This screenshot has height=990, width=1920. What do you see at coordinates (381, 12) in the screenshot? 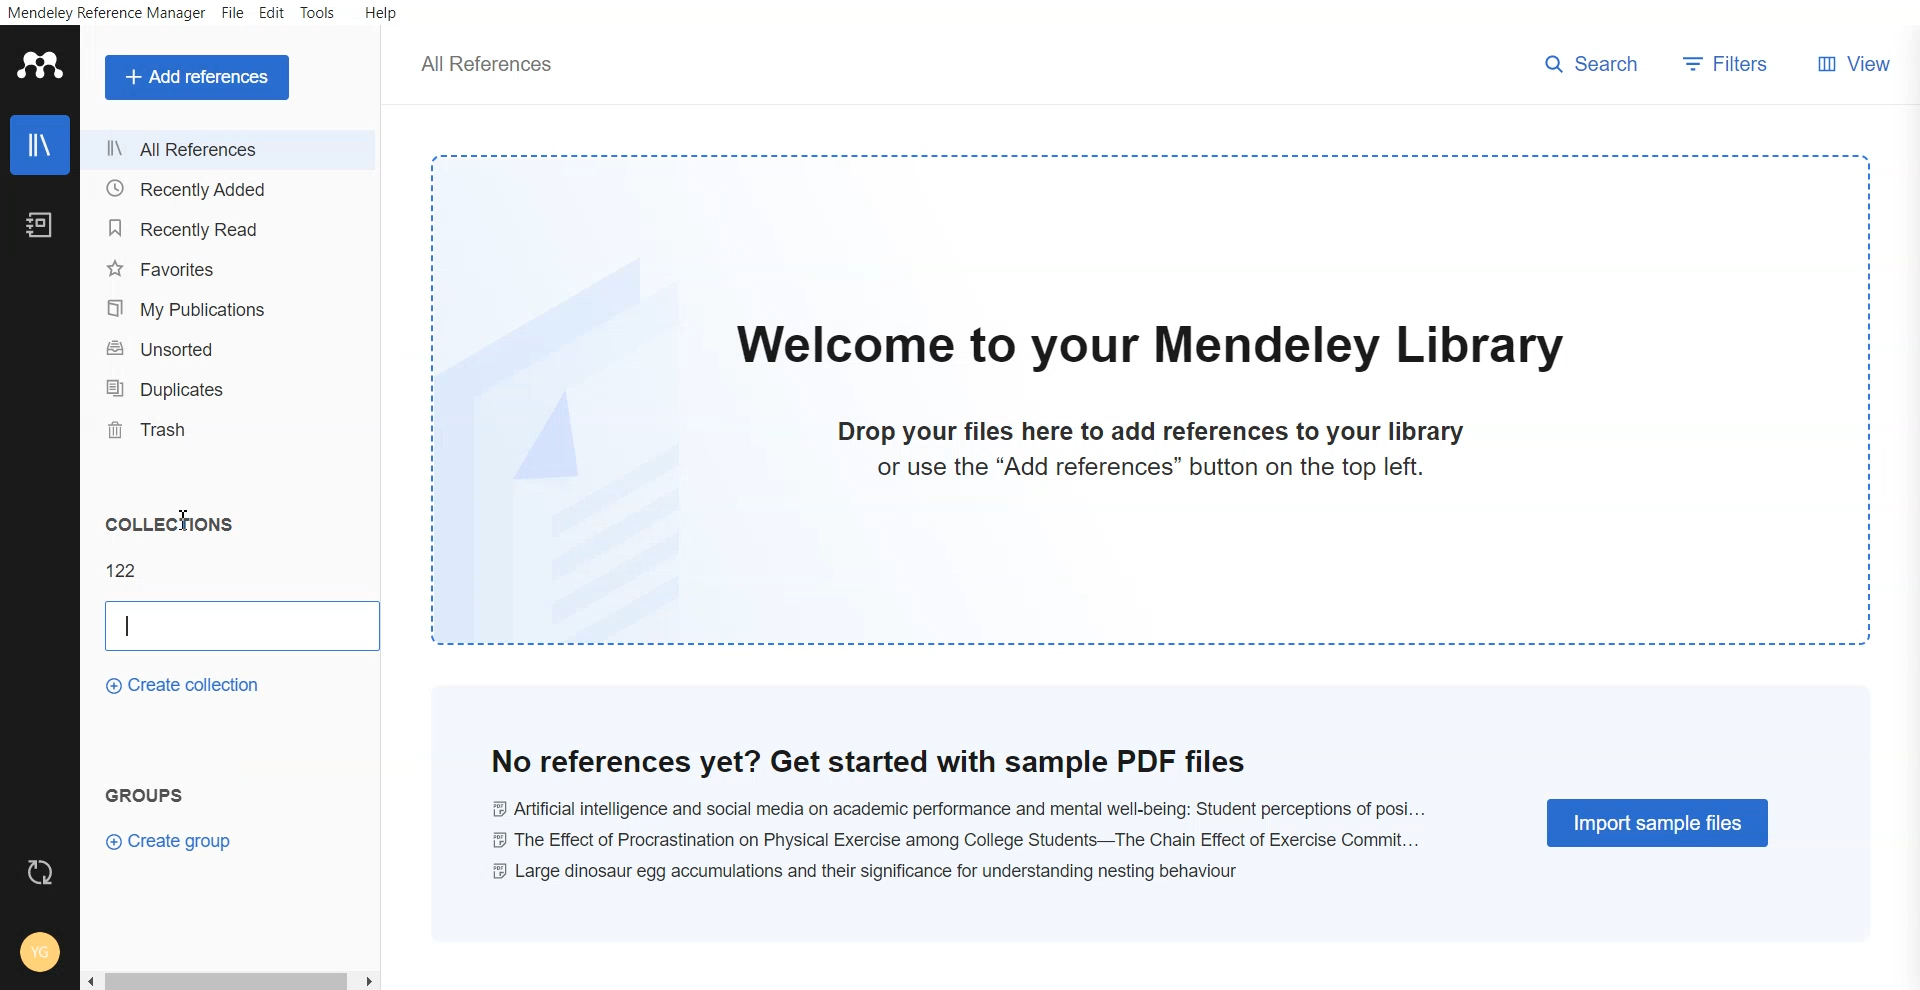
I see `Help` at bounding box center [381, 12].